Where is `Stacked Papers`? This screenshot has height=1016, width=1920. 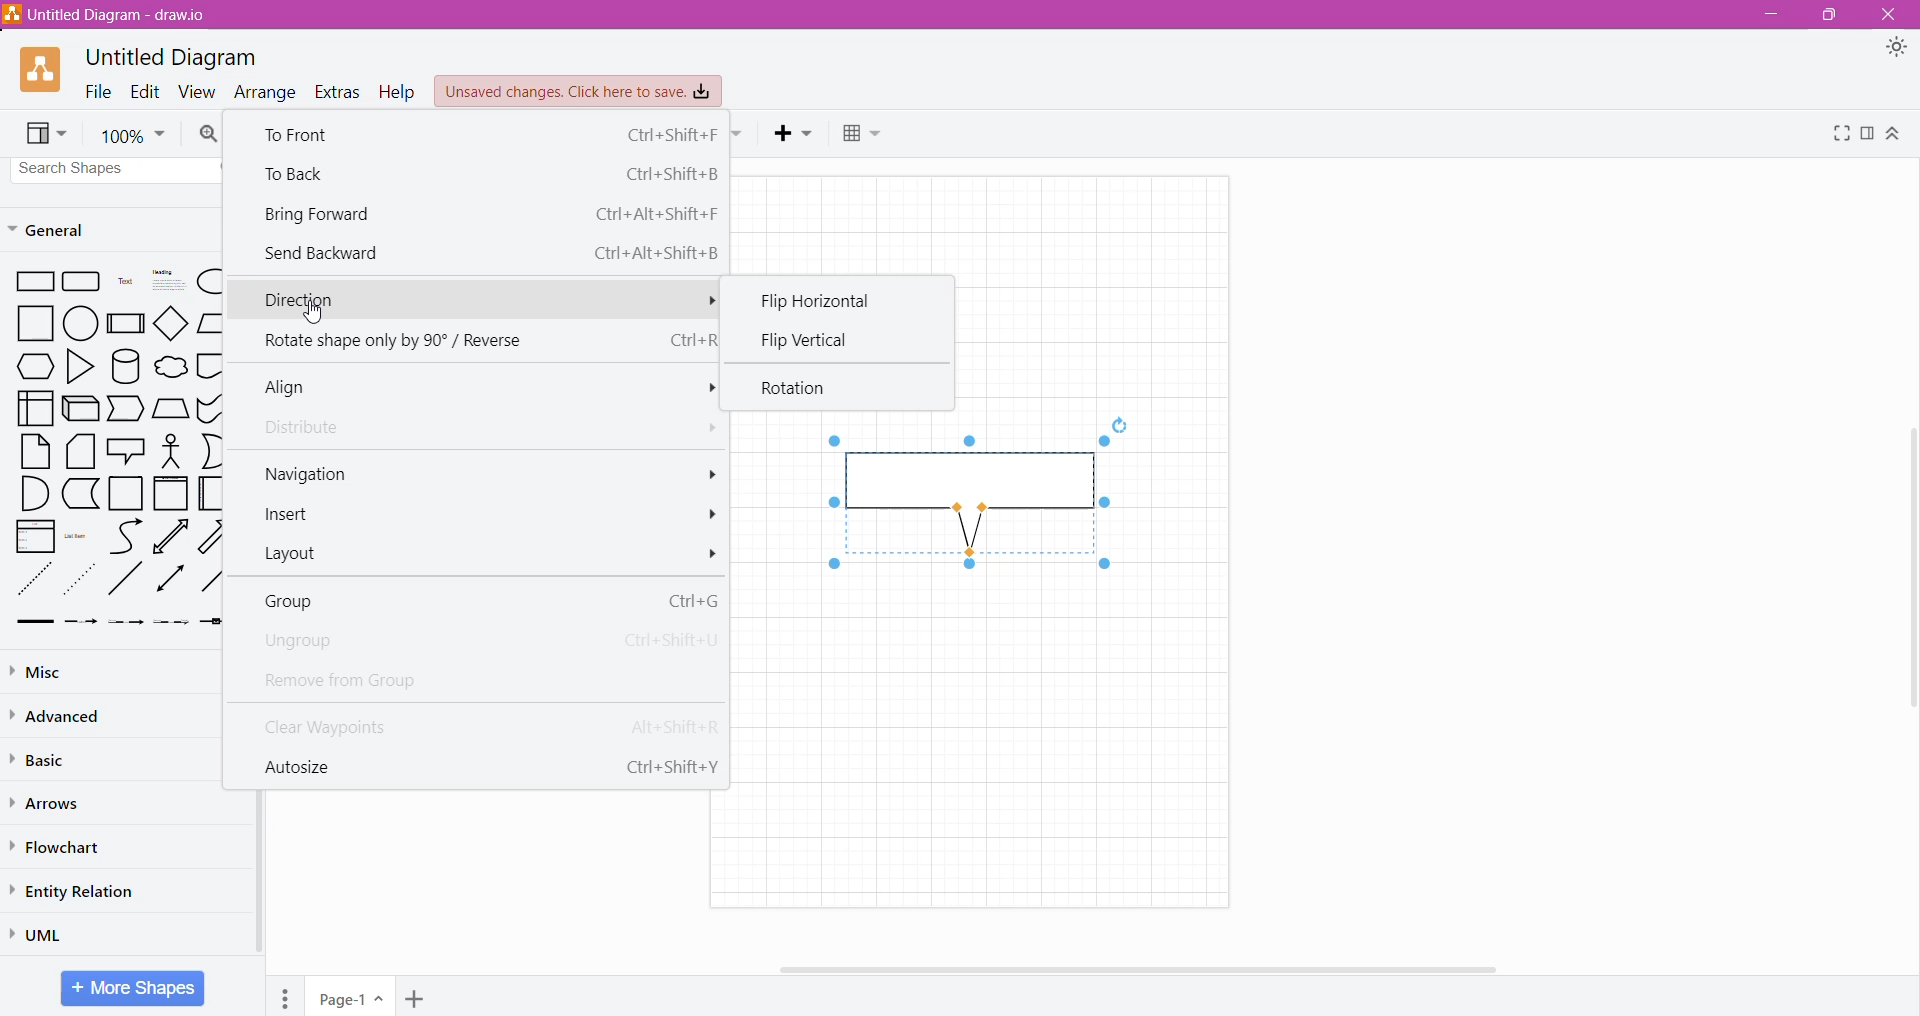 Stacked Papers is located at coordinates (81, 452).